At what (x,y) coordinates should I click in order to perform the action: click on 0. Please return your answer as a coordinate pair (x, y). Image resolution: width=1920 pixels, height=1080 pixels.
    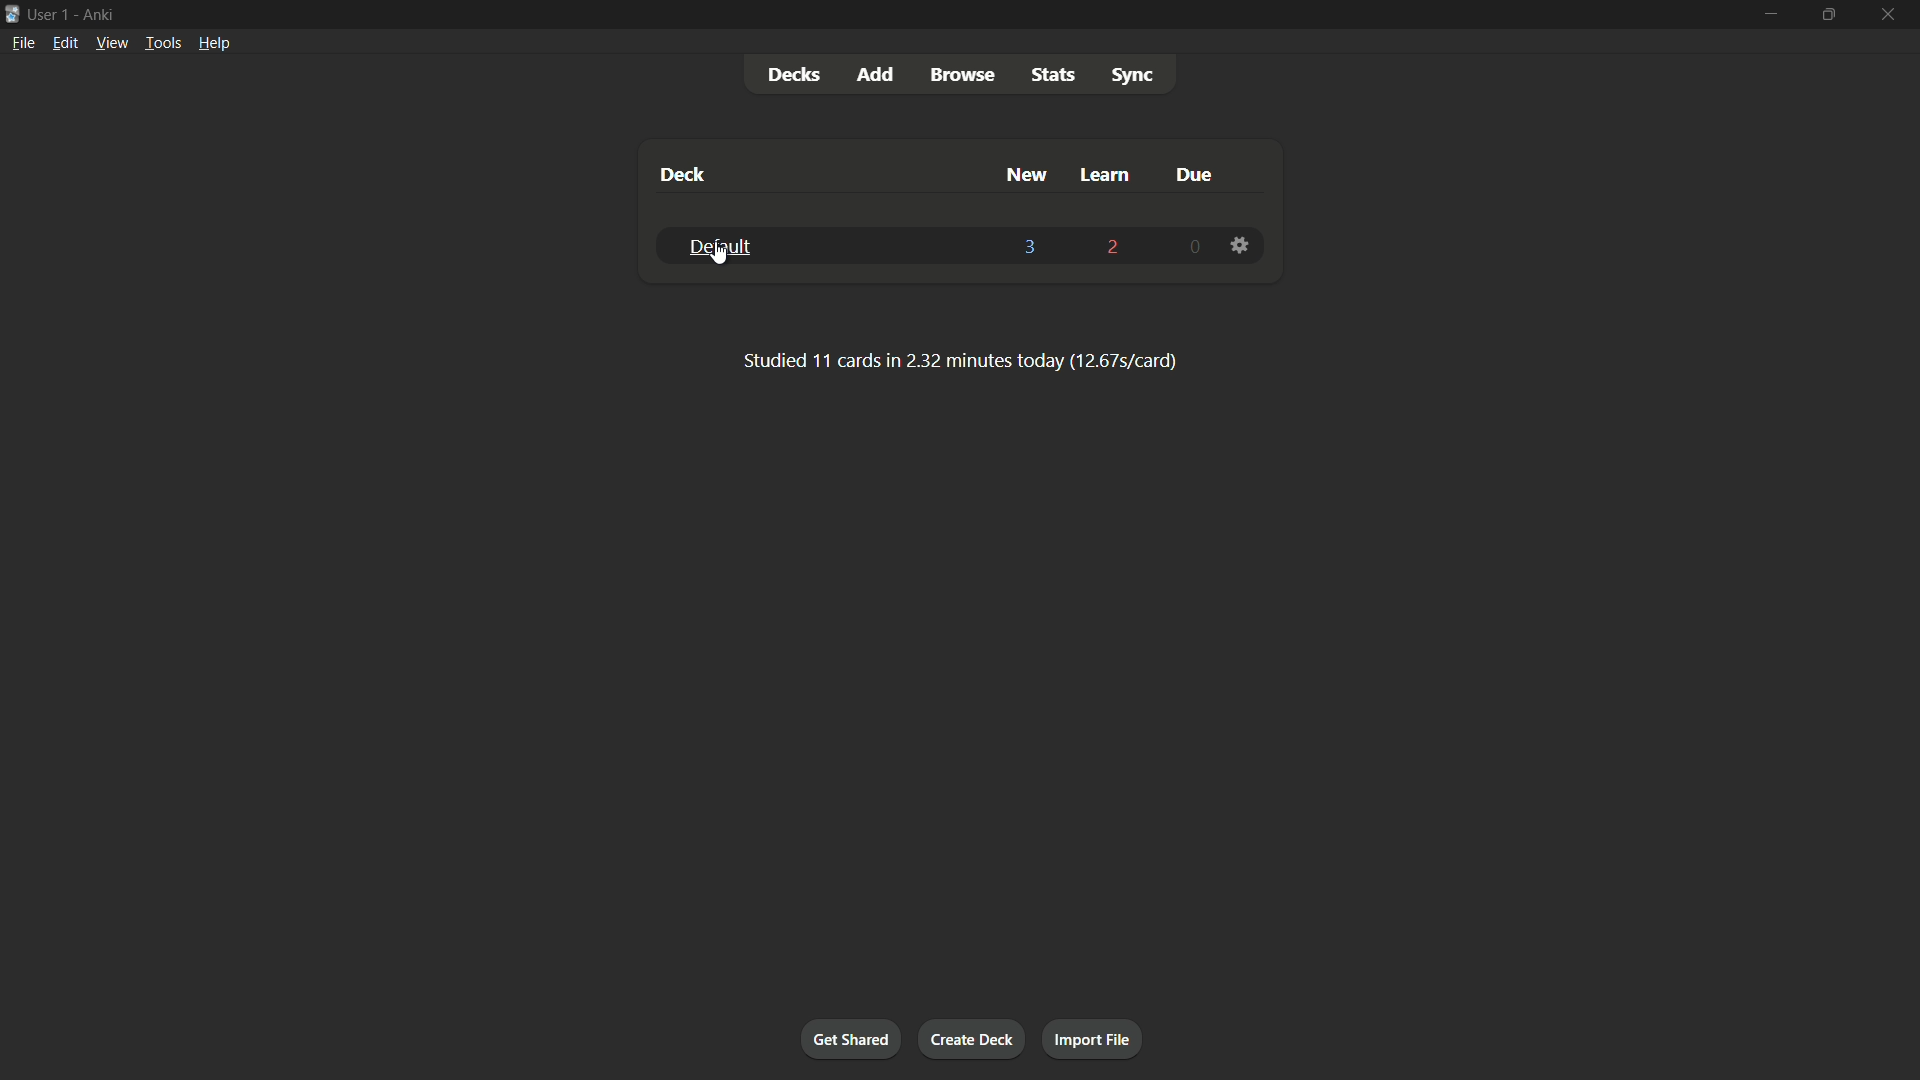
    Looking at the image, I should click on (1198, 248).